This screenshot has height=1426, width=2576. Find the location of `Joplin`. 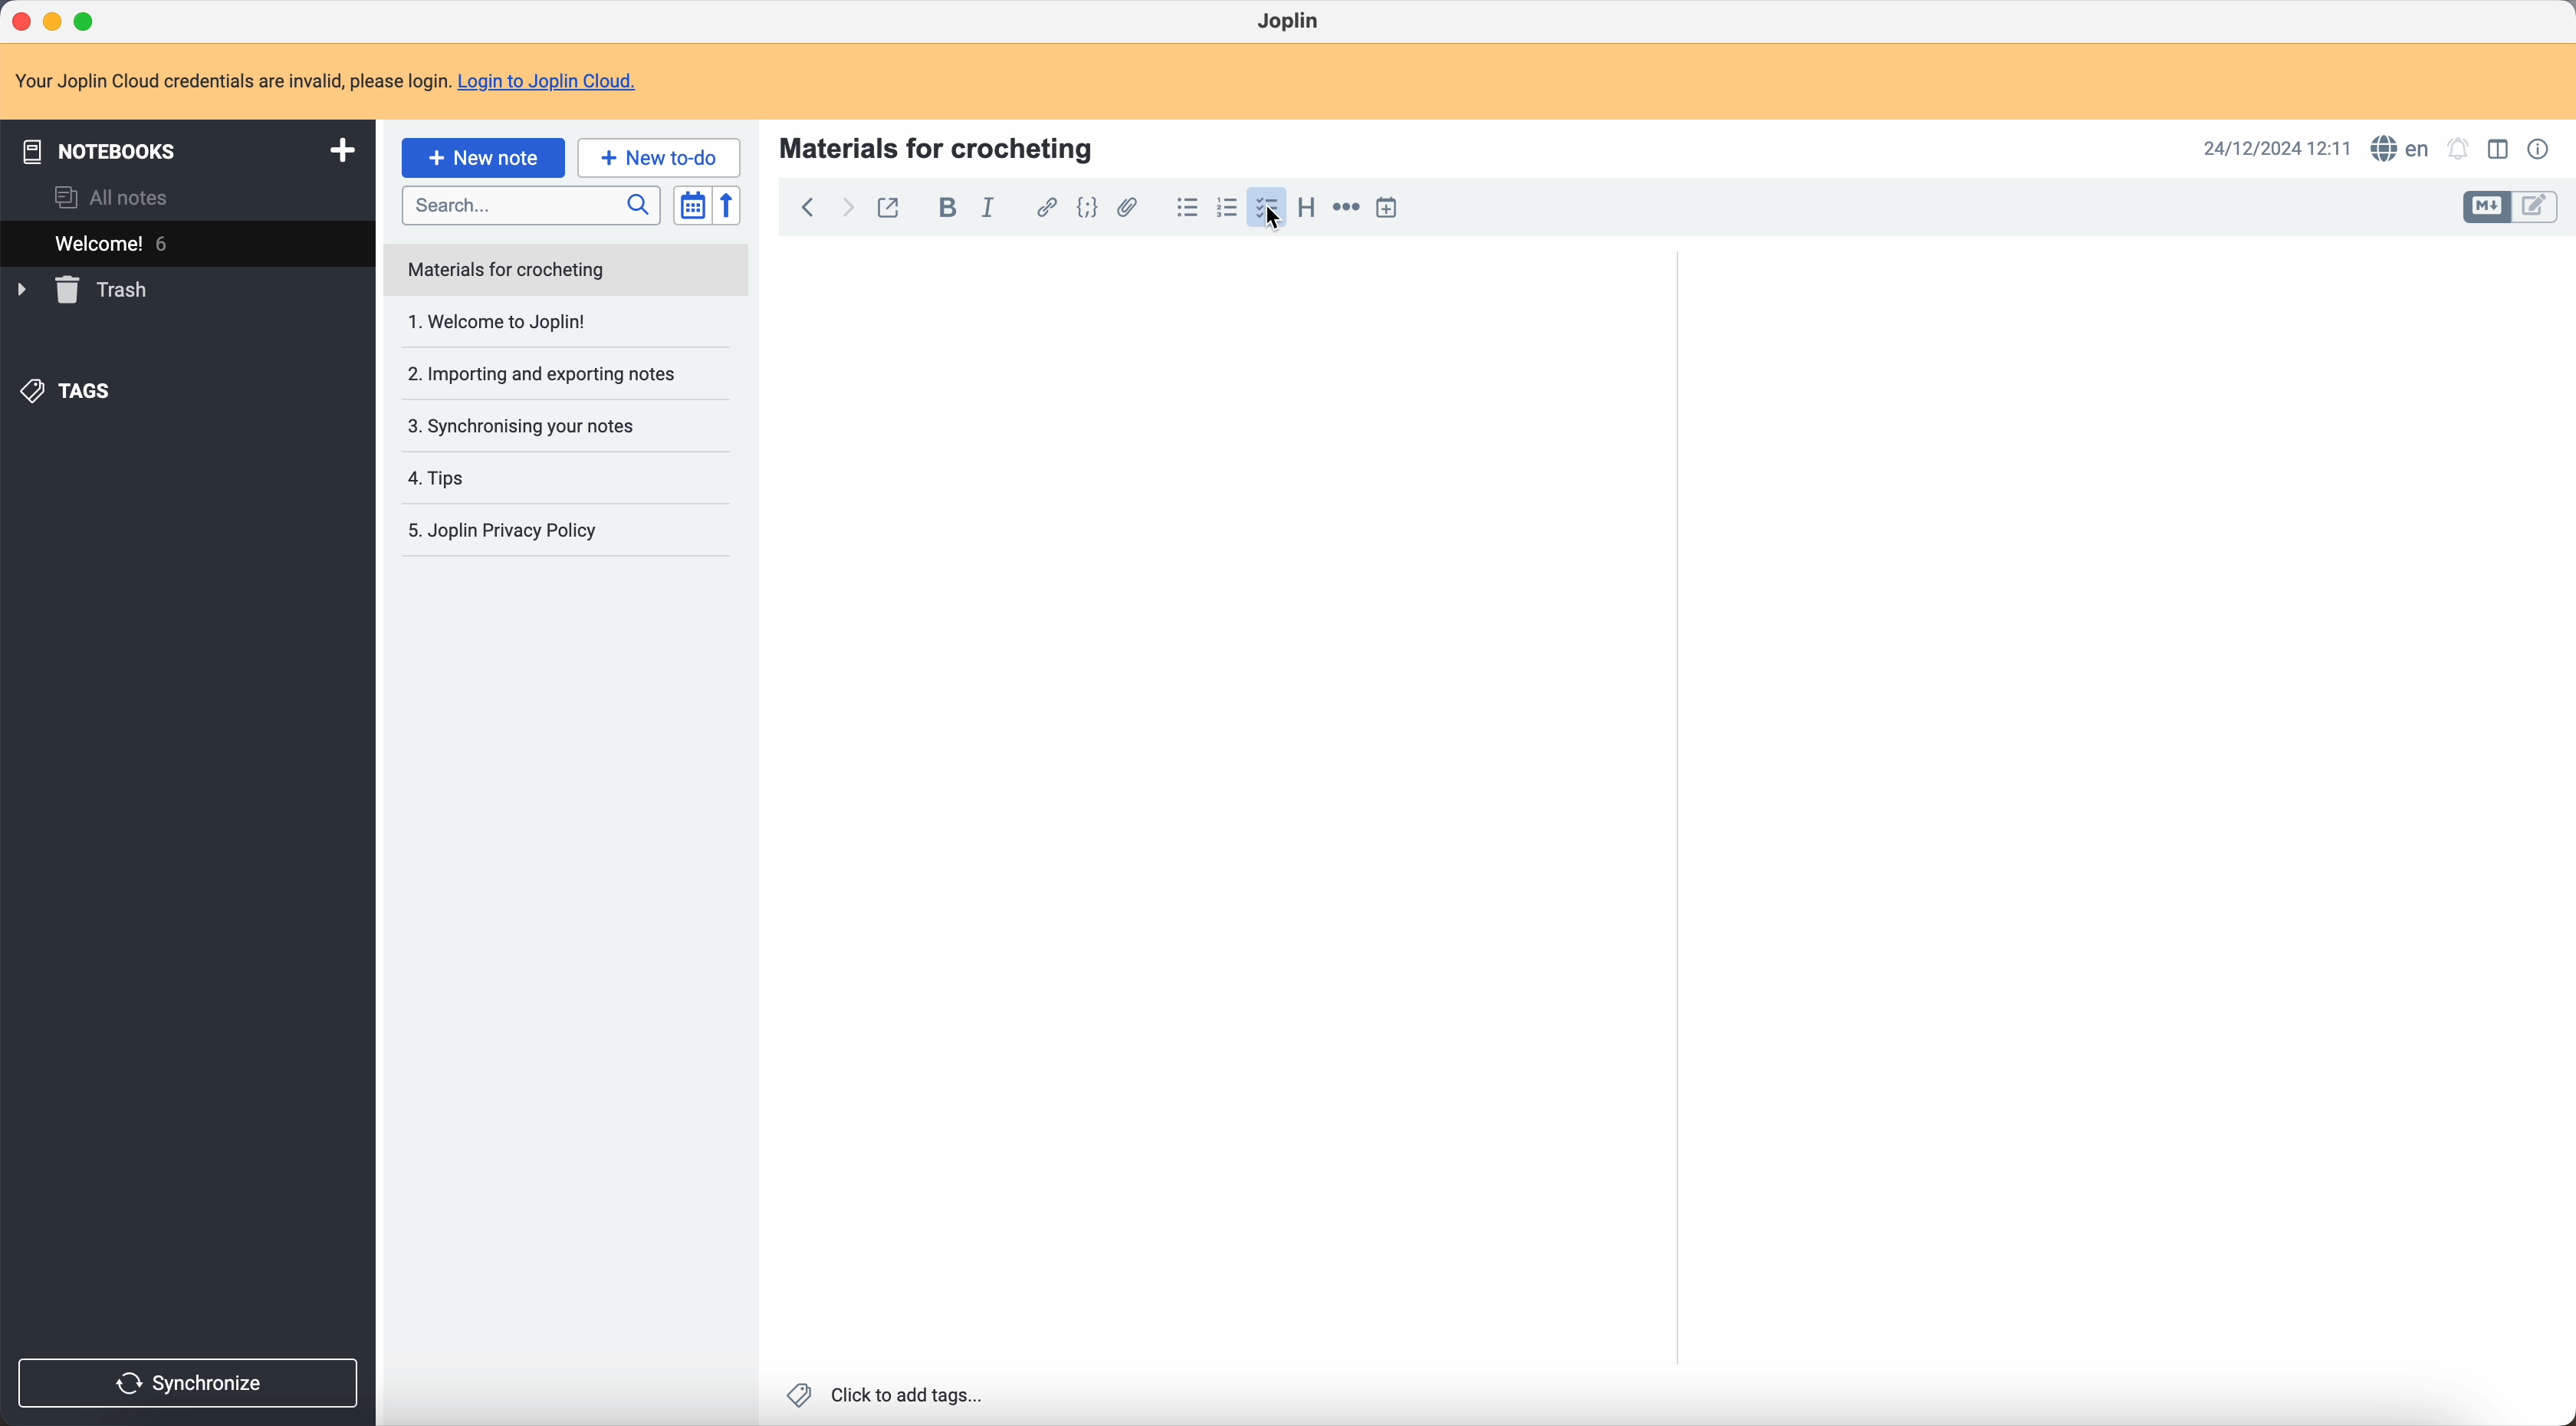

Joplin is located at coordinates (1291, 23).